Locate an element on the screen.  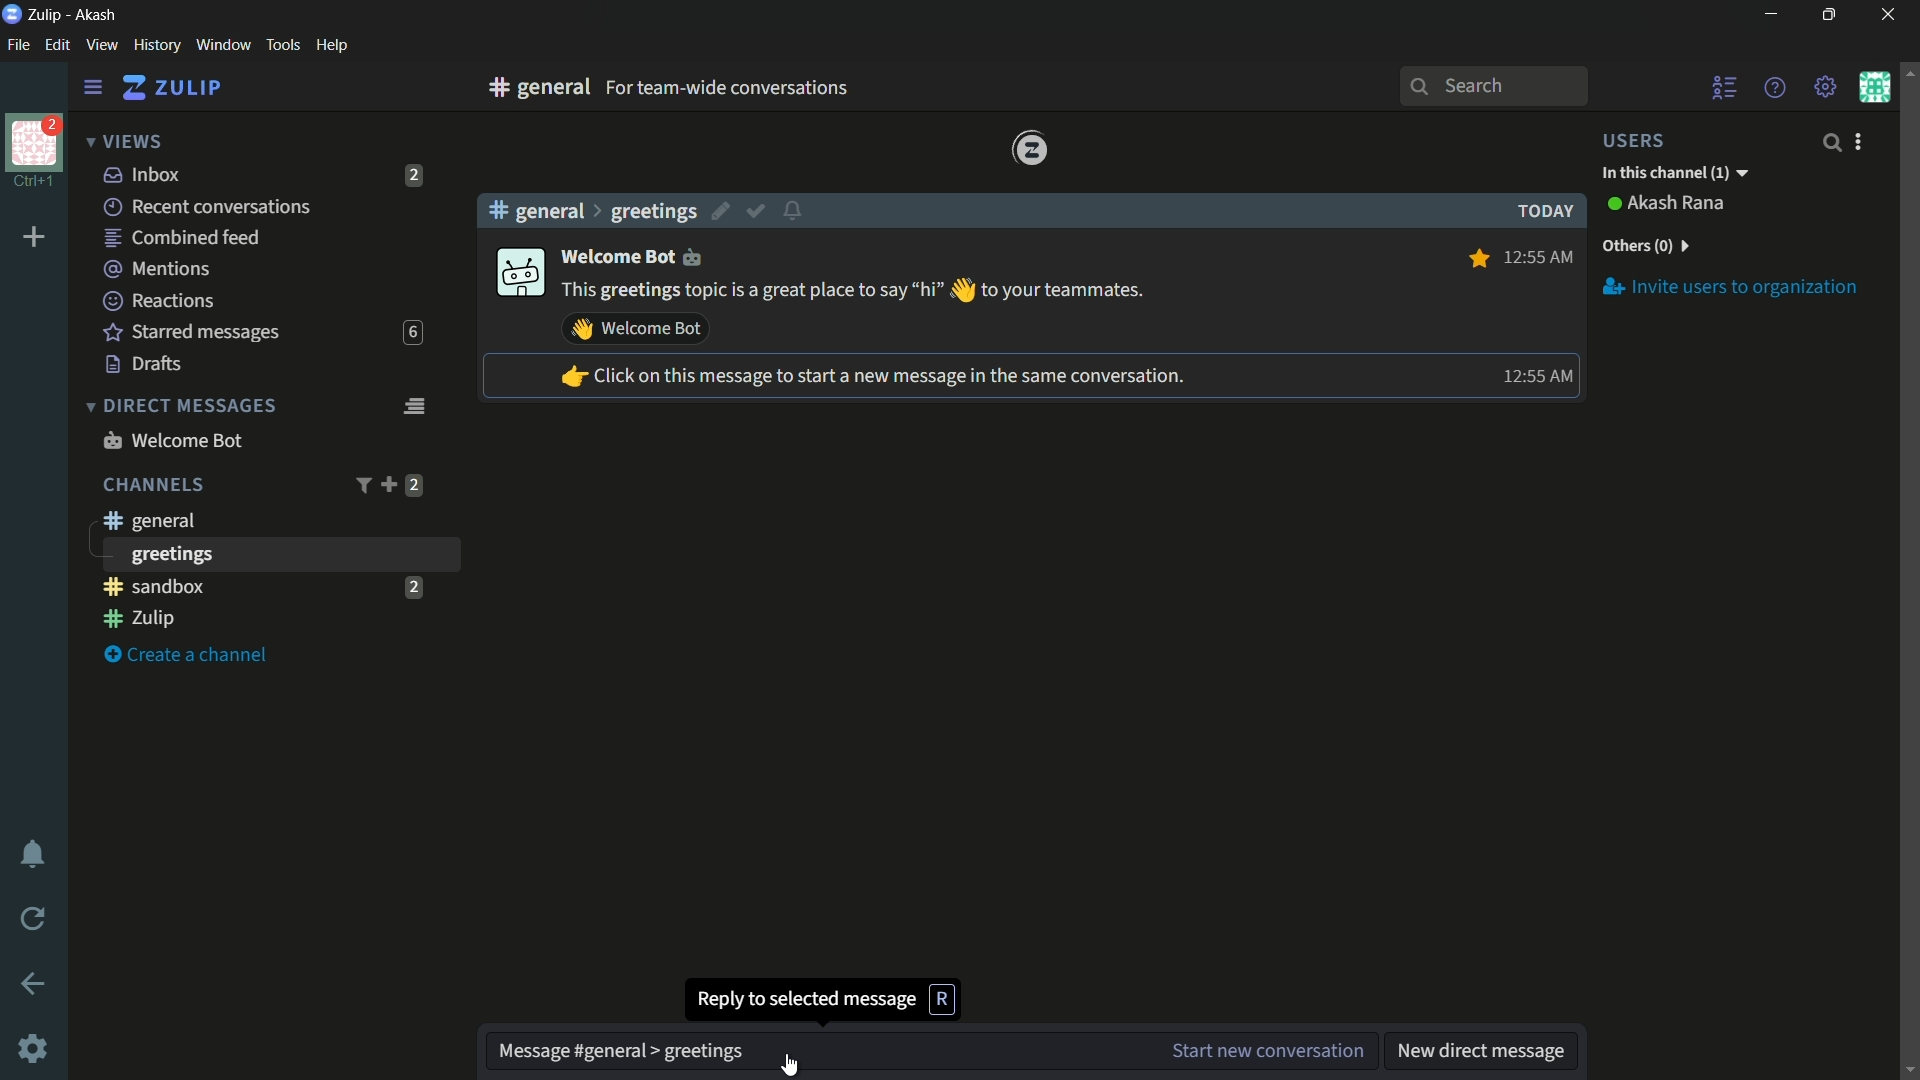
cursor is located at coordinates (789, 1064).